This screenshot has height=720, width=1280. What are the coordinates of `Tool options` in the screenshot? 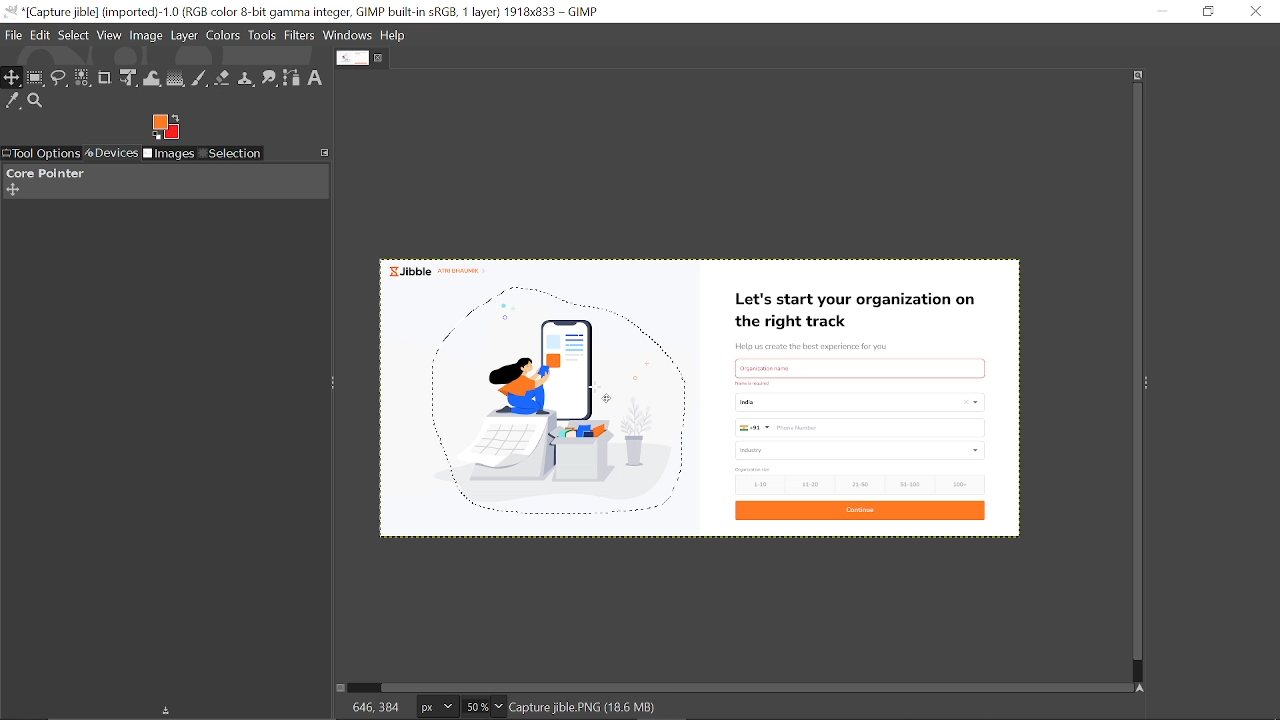 It's located at (40, 154).